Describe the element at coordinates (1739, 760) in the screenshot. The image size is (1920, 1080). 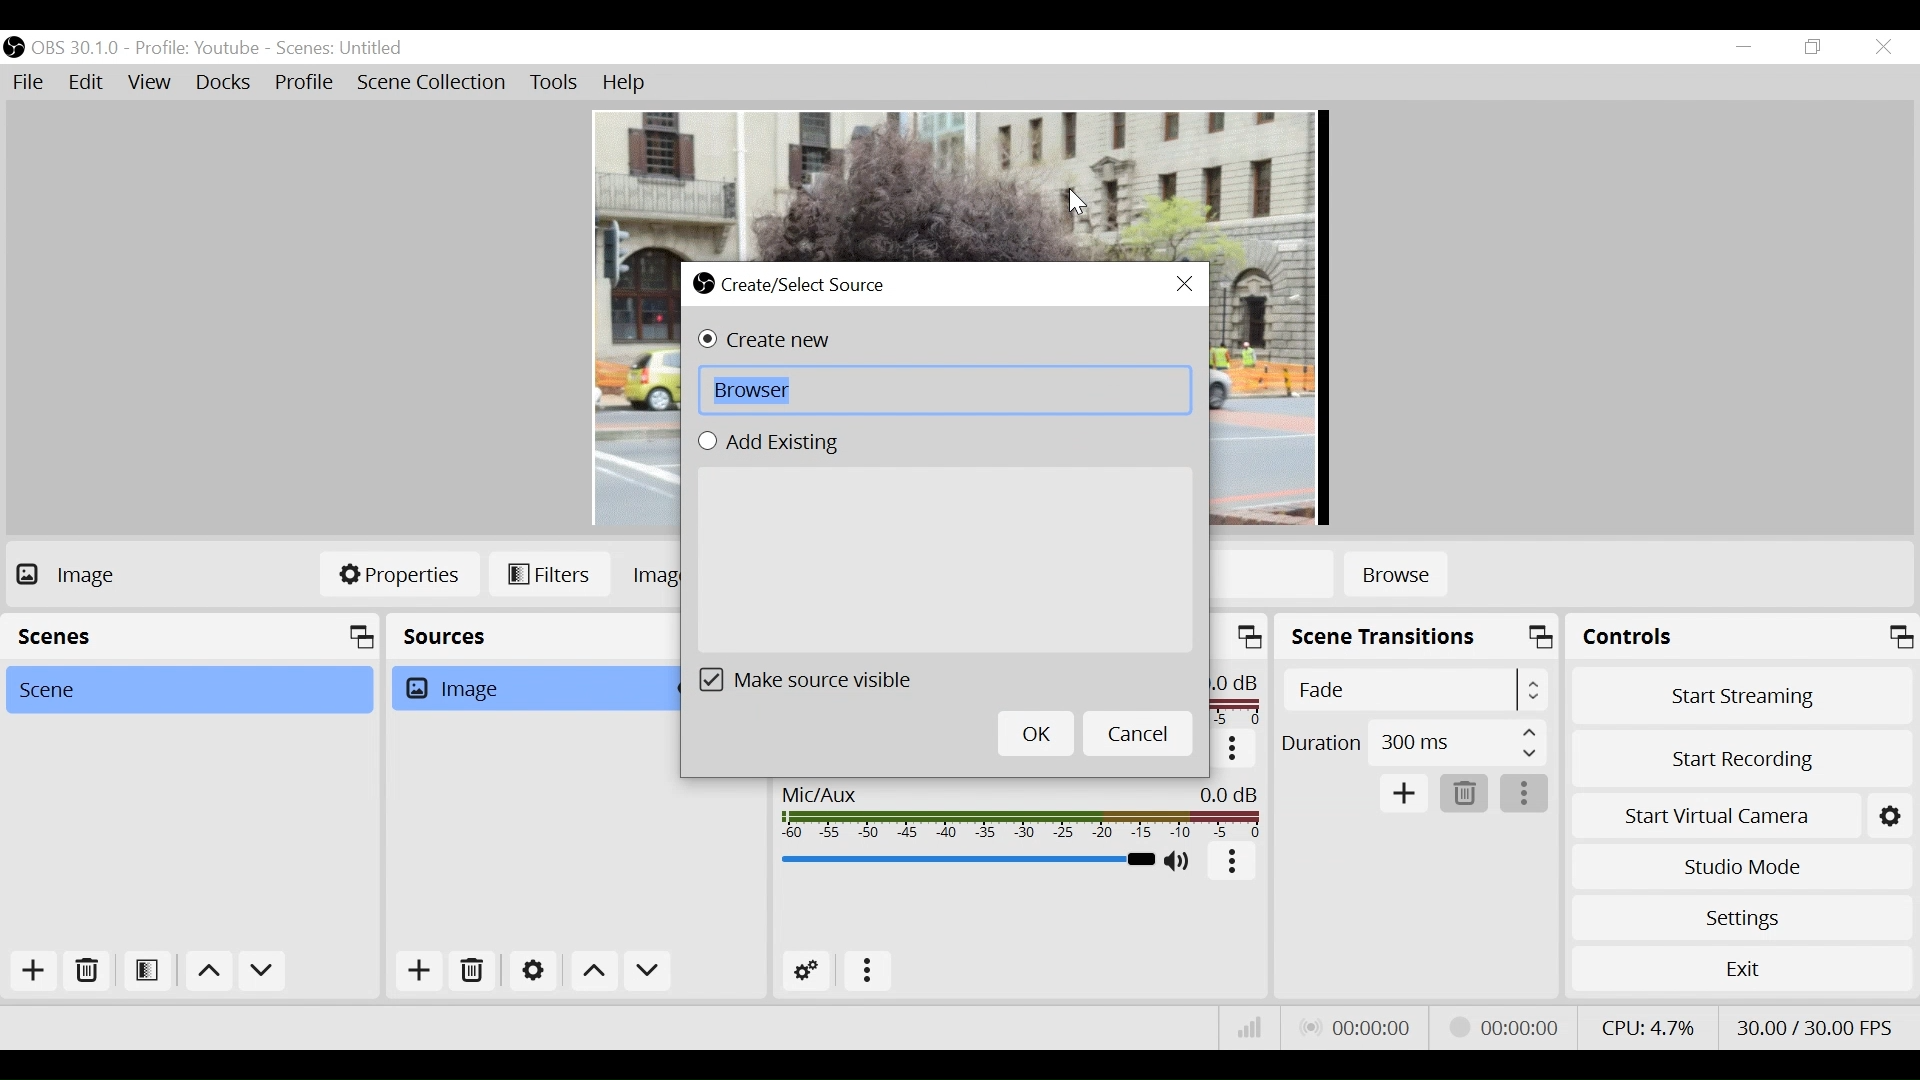
I see `Start Recording` at that location.